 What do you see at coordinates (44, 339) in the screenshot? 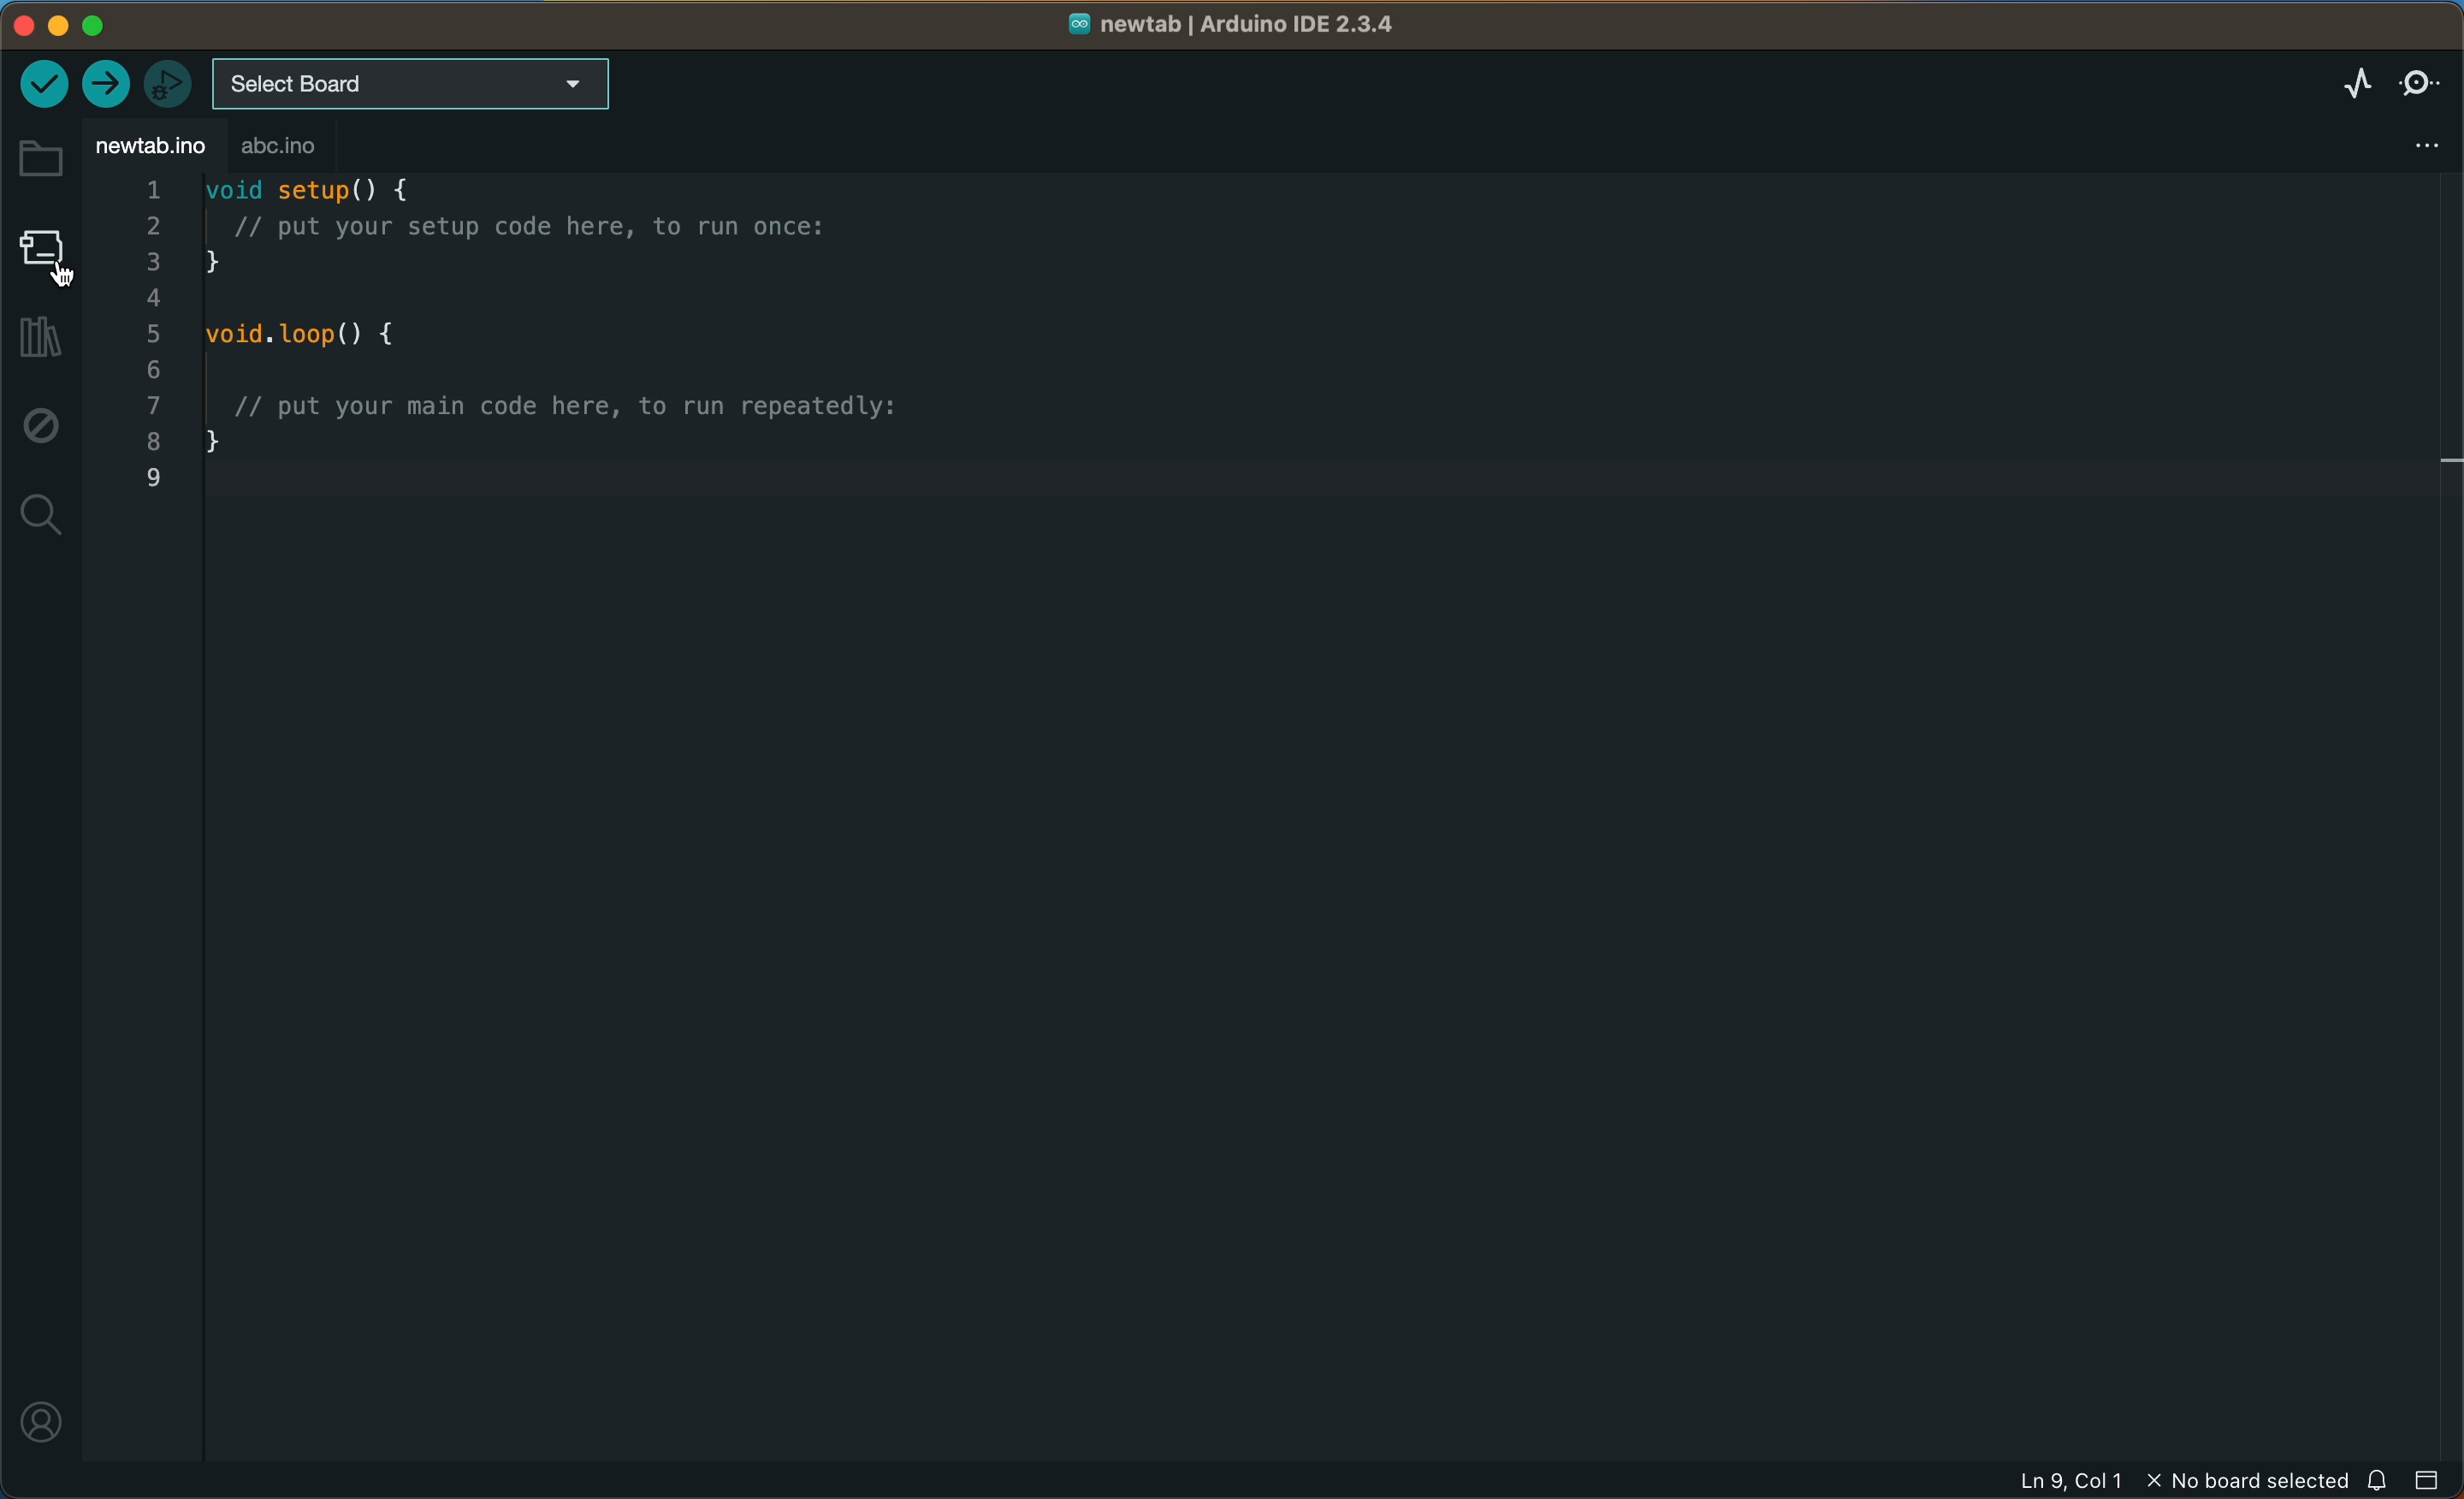
I see `library manager` at bounding box center [44, 339].